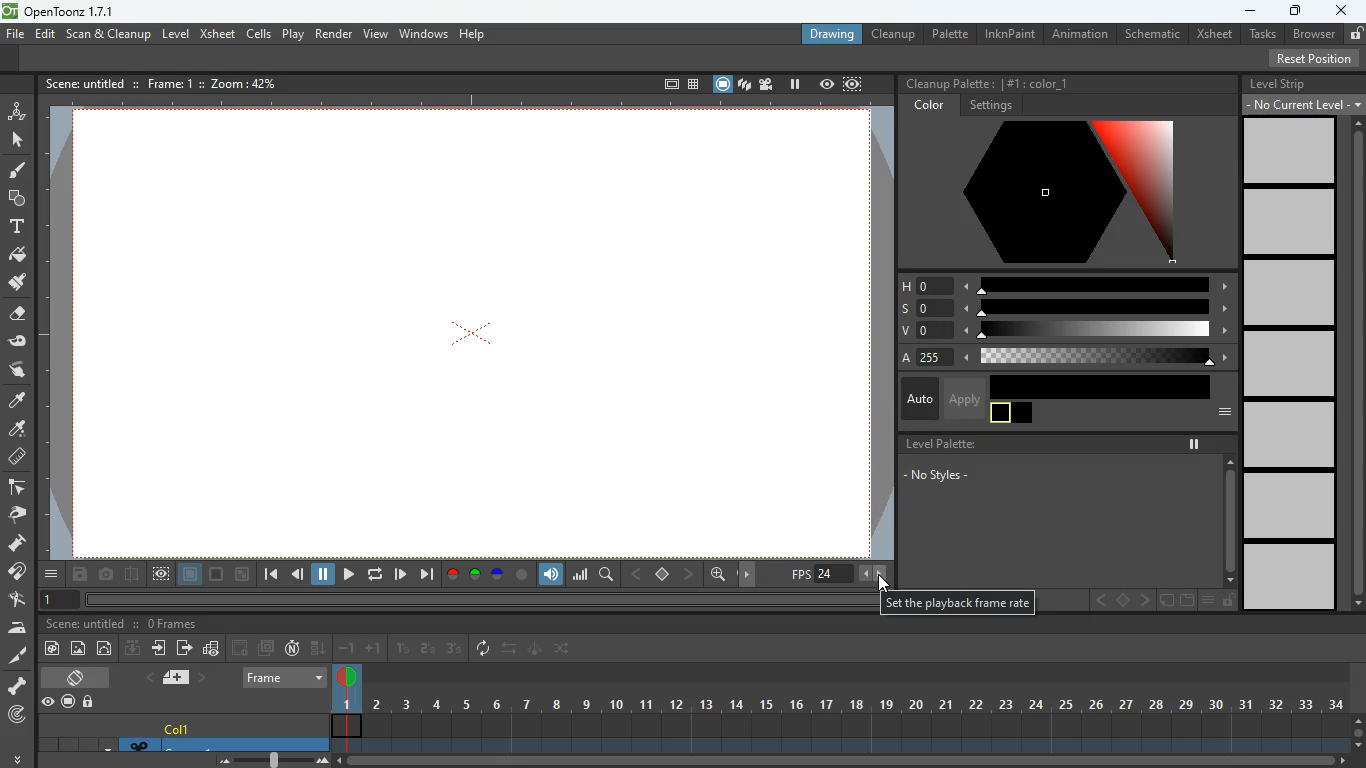 This screenshot has width=1366, height=768. I want to click on browser, so click(1314, 35).